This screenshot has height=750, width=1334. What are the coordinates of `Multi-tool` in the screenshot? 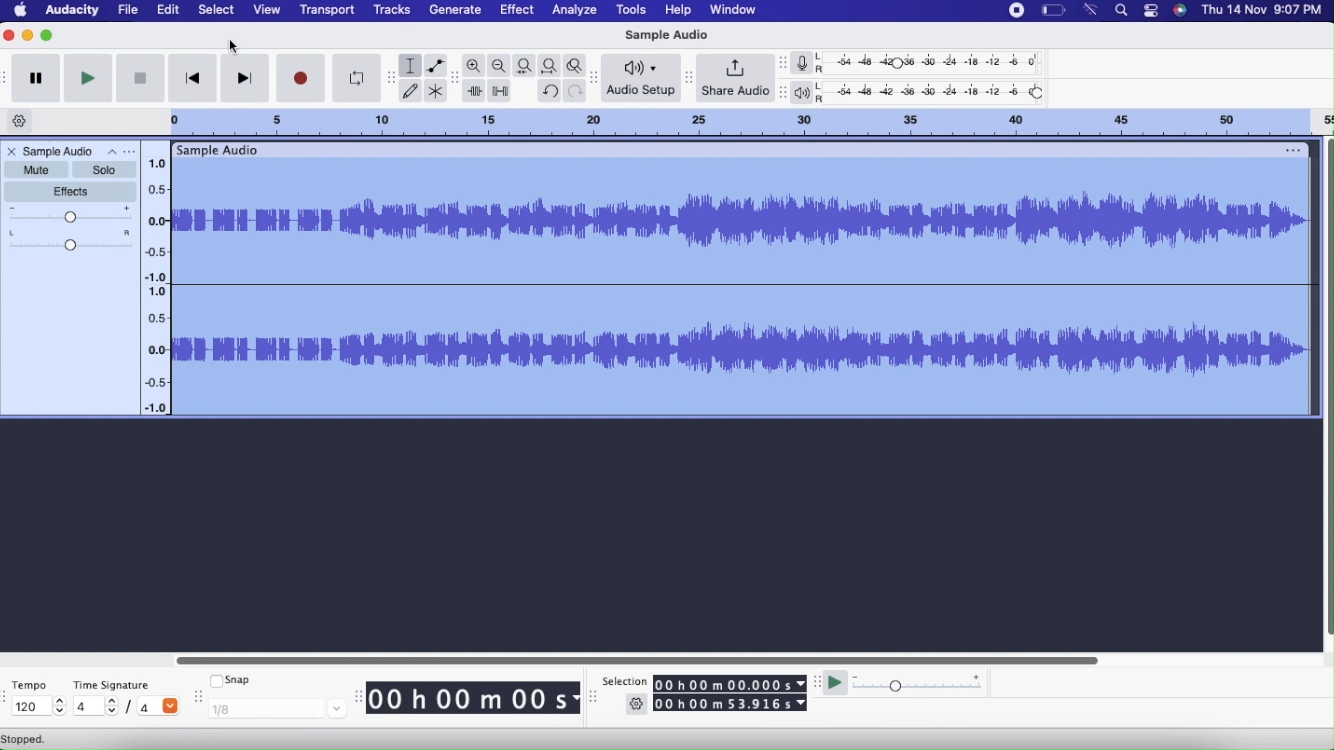 It's located at (438, 90).